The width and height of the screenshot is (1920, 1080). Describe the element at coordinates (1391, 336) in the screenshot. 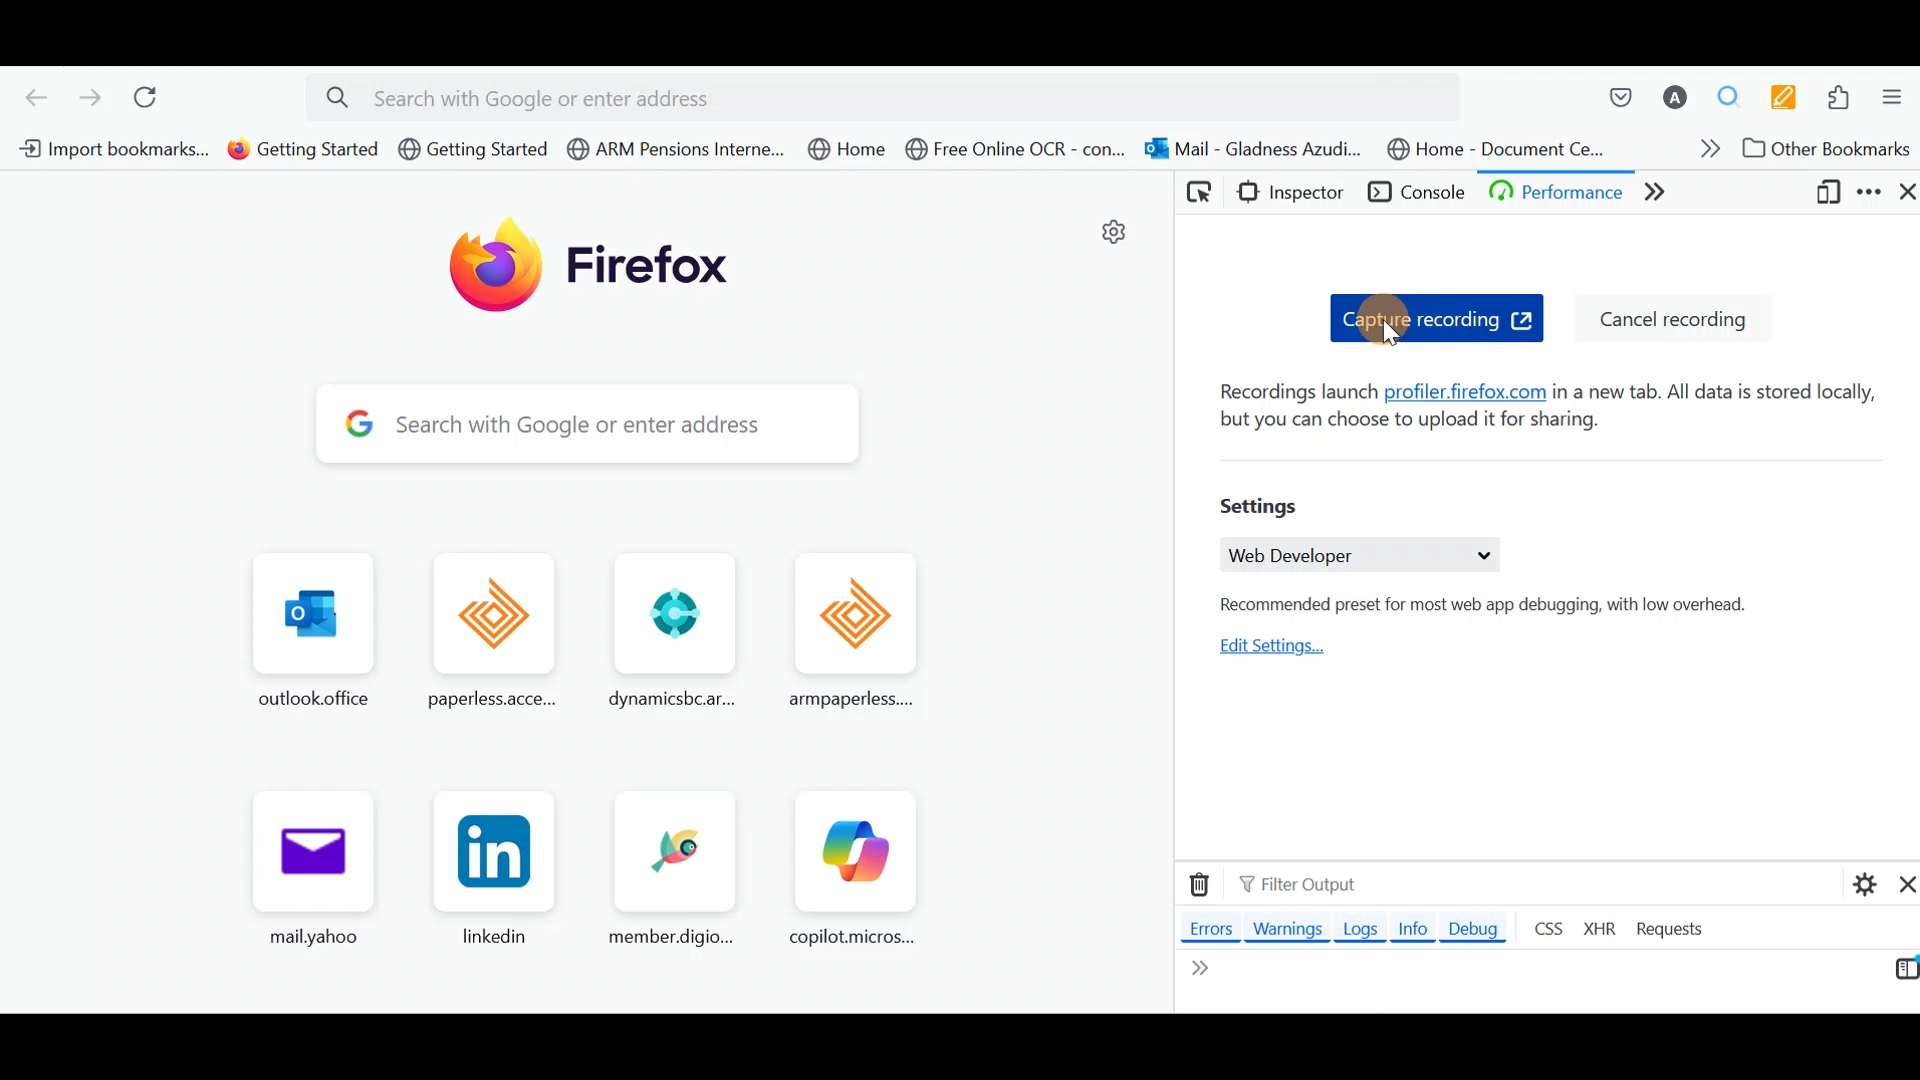

I see `cursor` at that location.